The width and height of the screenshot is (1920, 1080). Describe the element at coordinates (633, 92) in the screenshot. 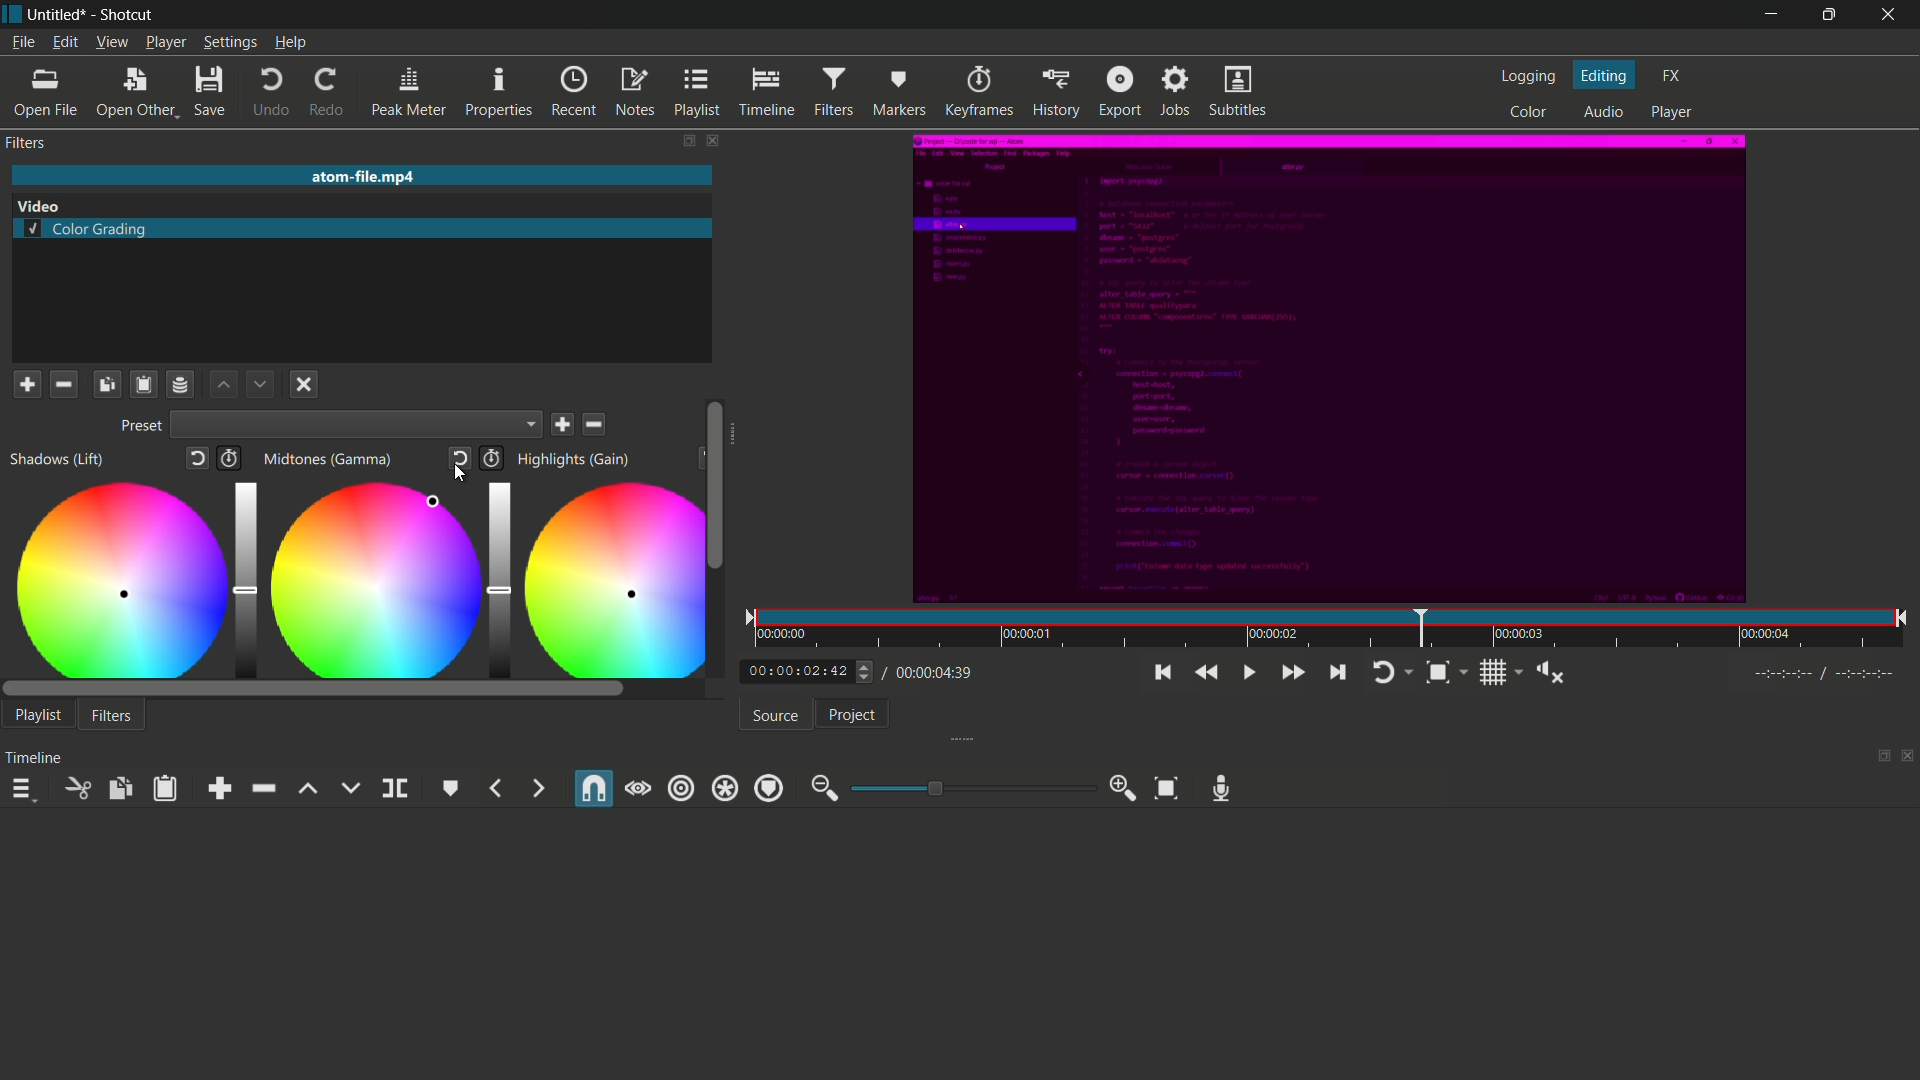

I see `notes` at that location.